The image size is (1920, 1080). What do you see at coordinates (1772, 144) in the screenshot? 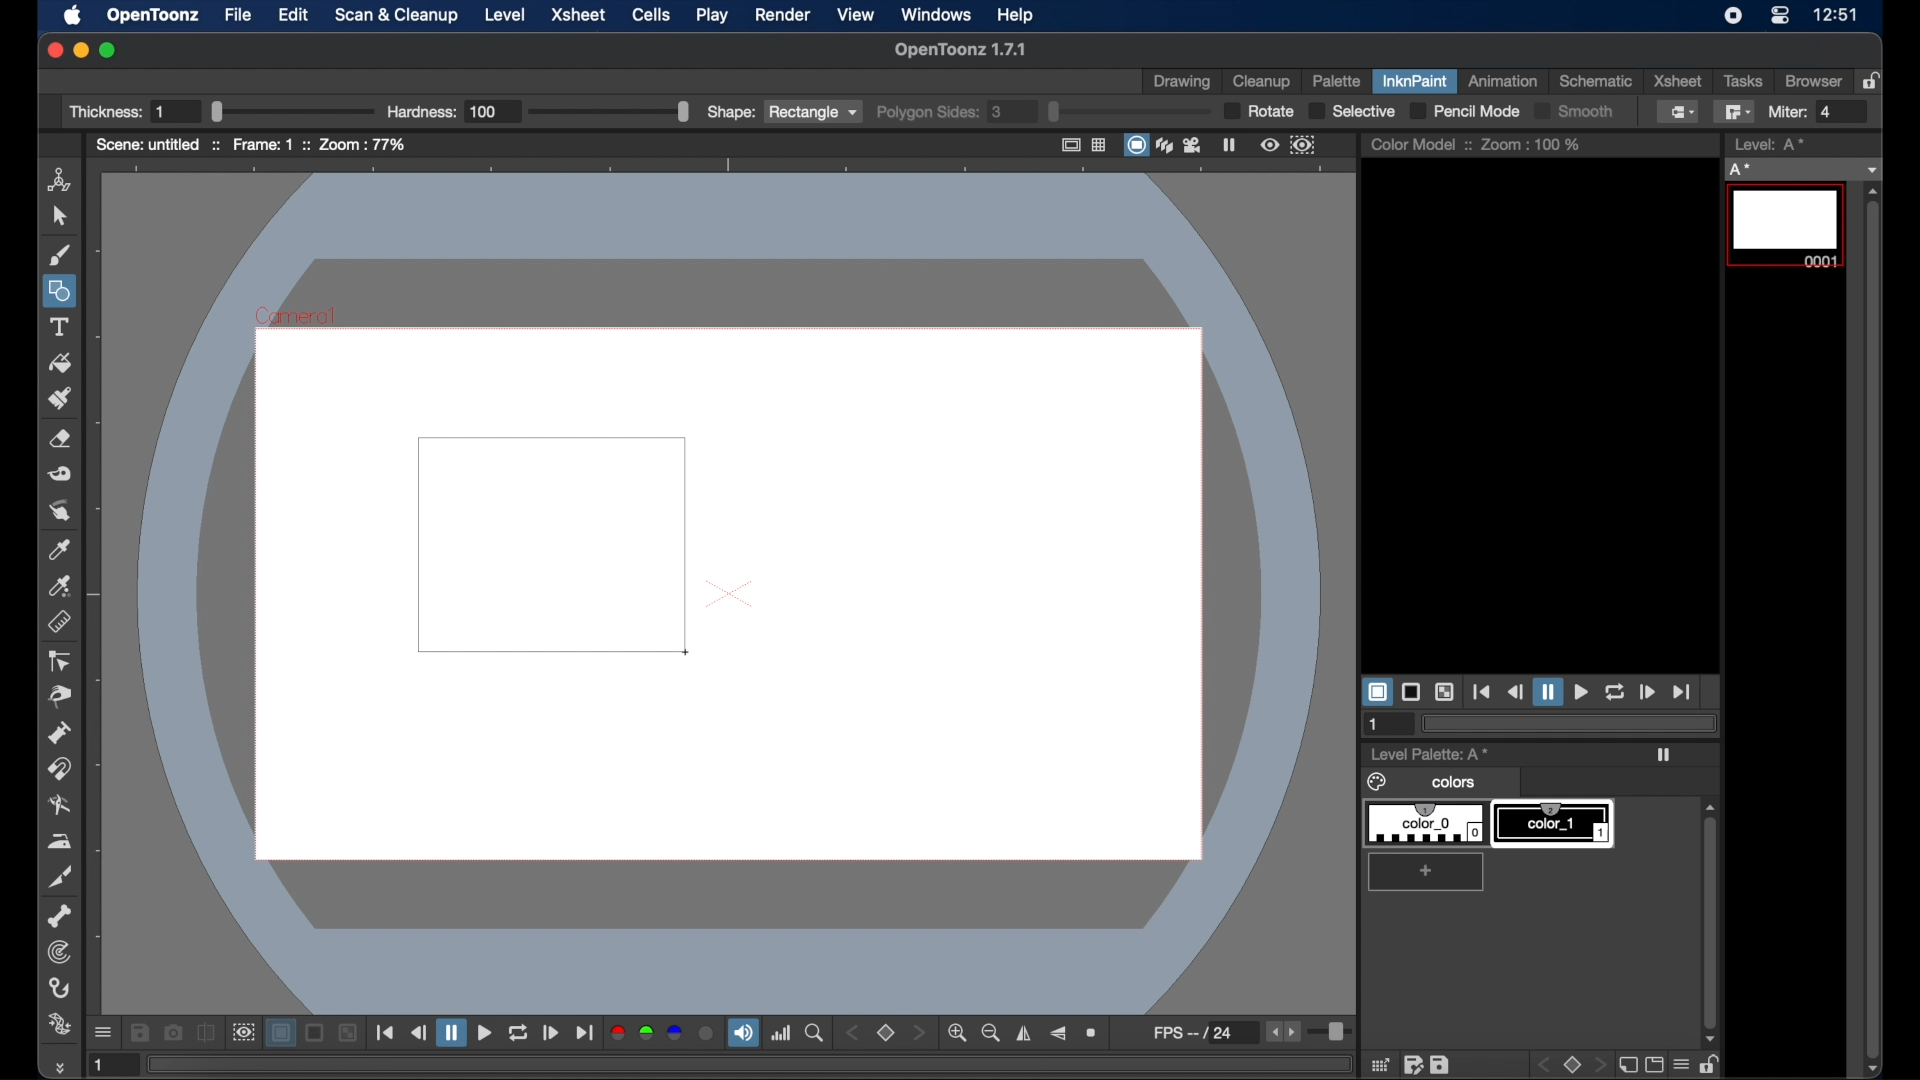
I see `level strip` at bounding box center [1772, 144].